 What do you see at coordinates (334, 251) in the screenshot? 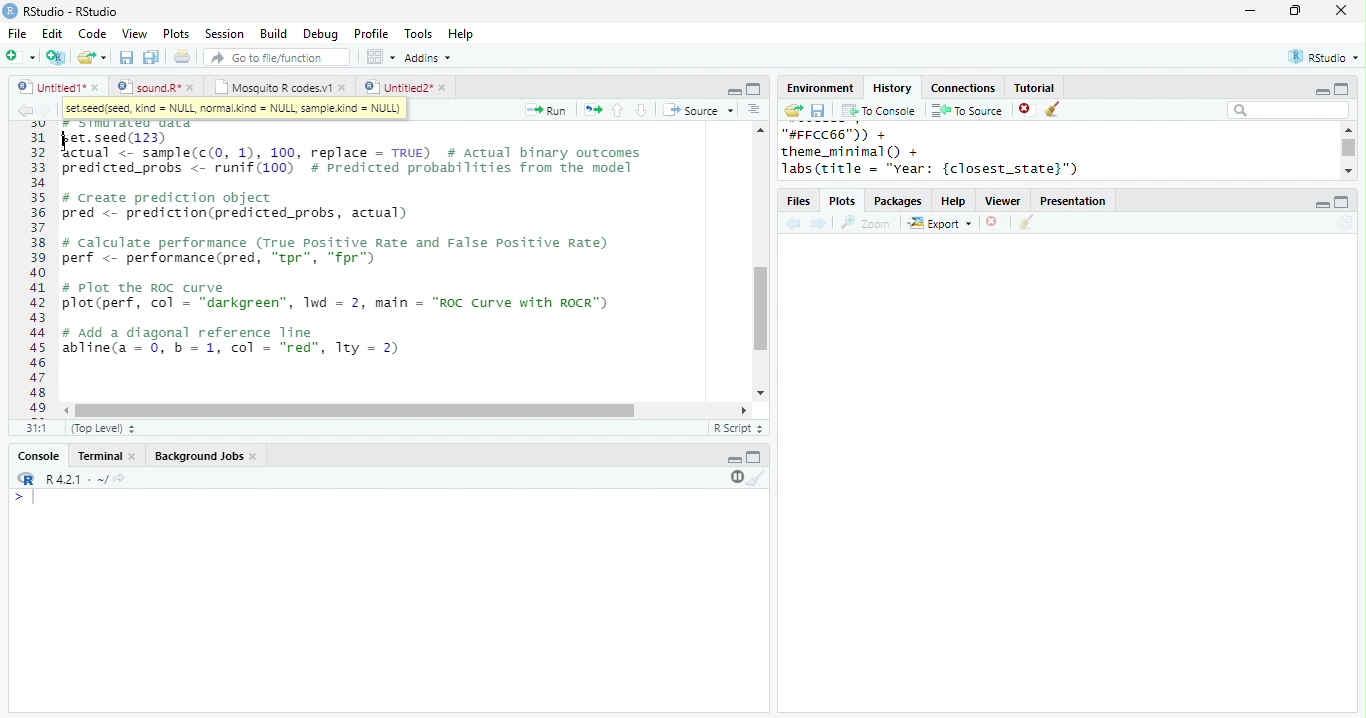
I see `# calculate performance (True Positive Rate and False Positive Rate)
perf <- performance(pred, “tpr", “fpr")` at bounding box center [334, 251].